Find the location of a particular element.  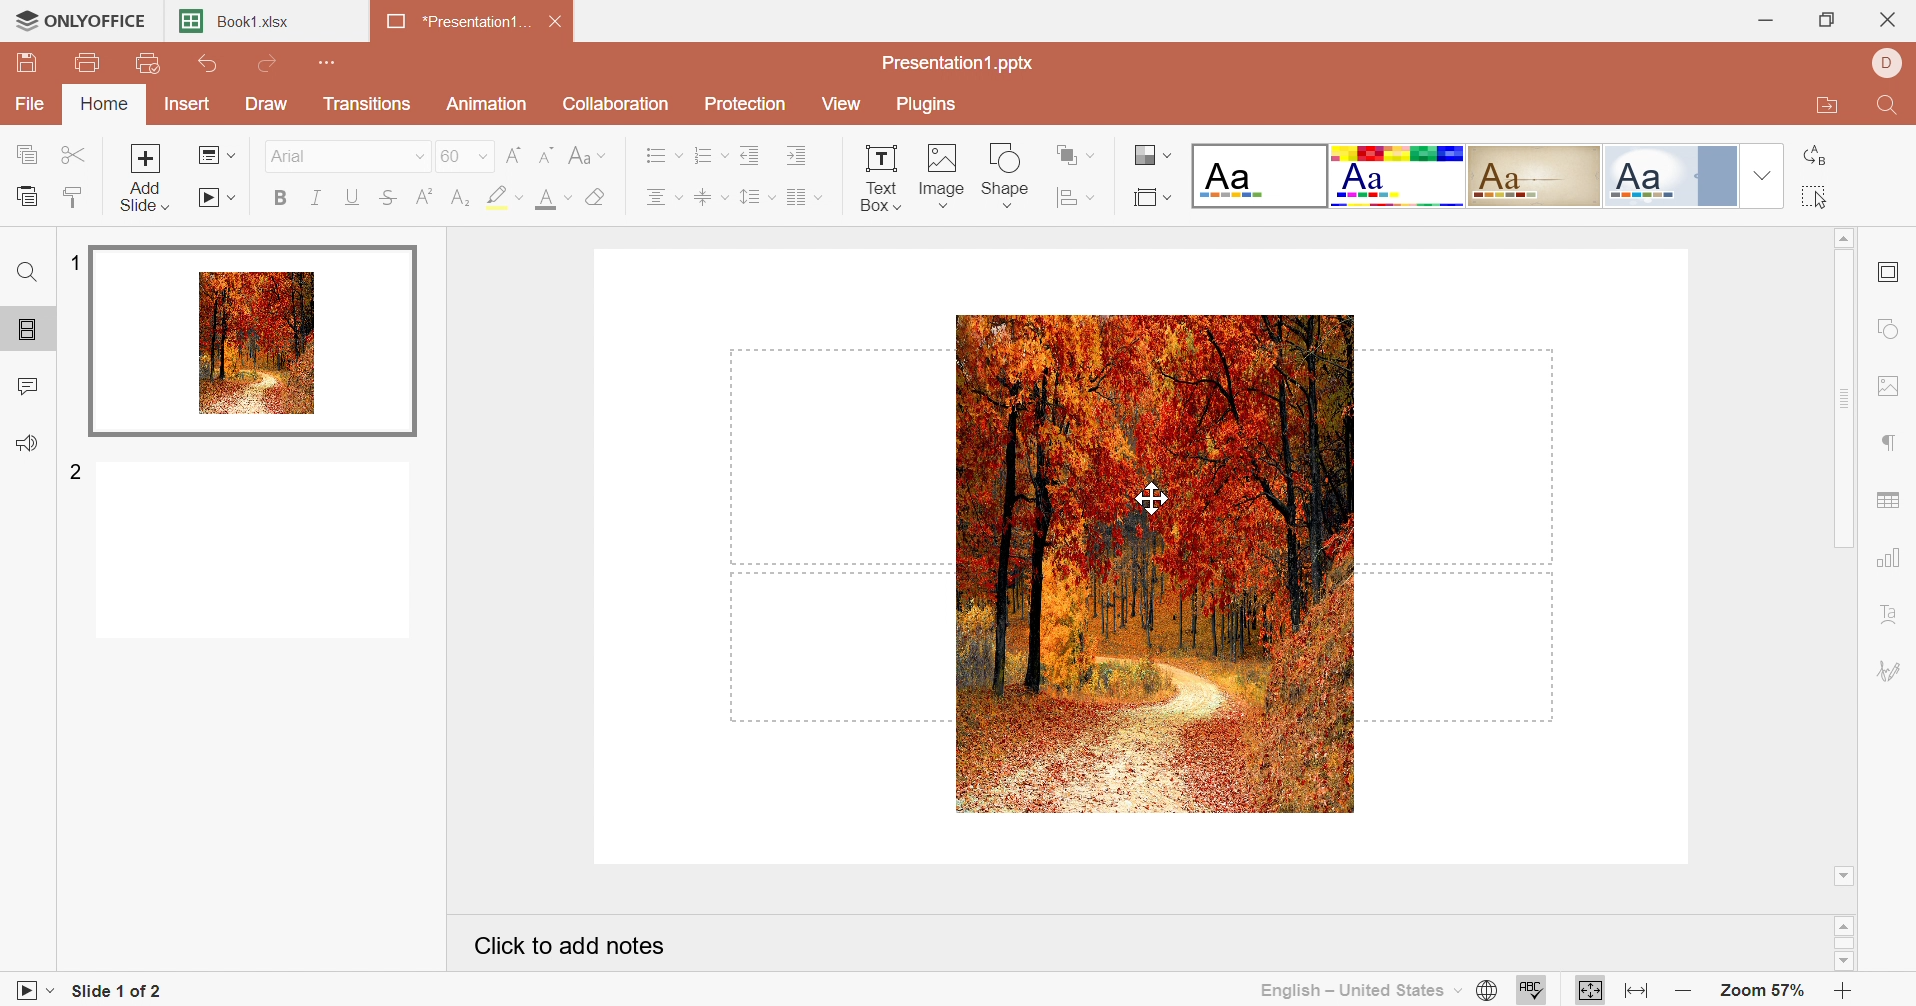

Add slide is located at coordinates (143, 180).